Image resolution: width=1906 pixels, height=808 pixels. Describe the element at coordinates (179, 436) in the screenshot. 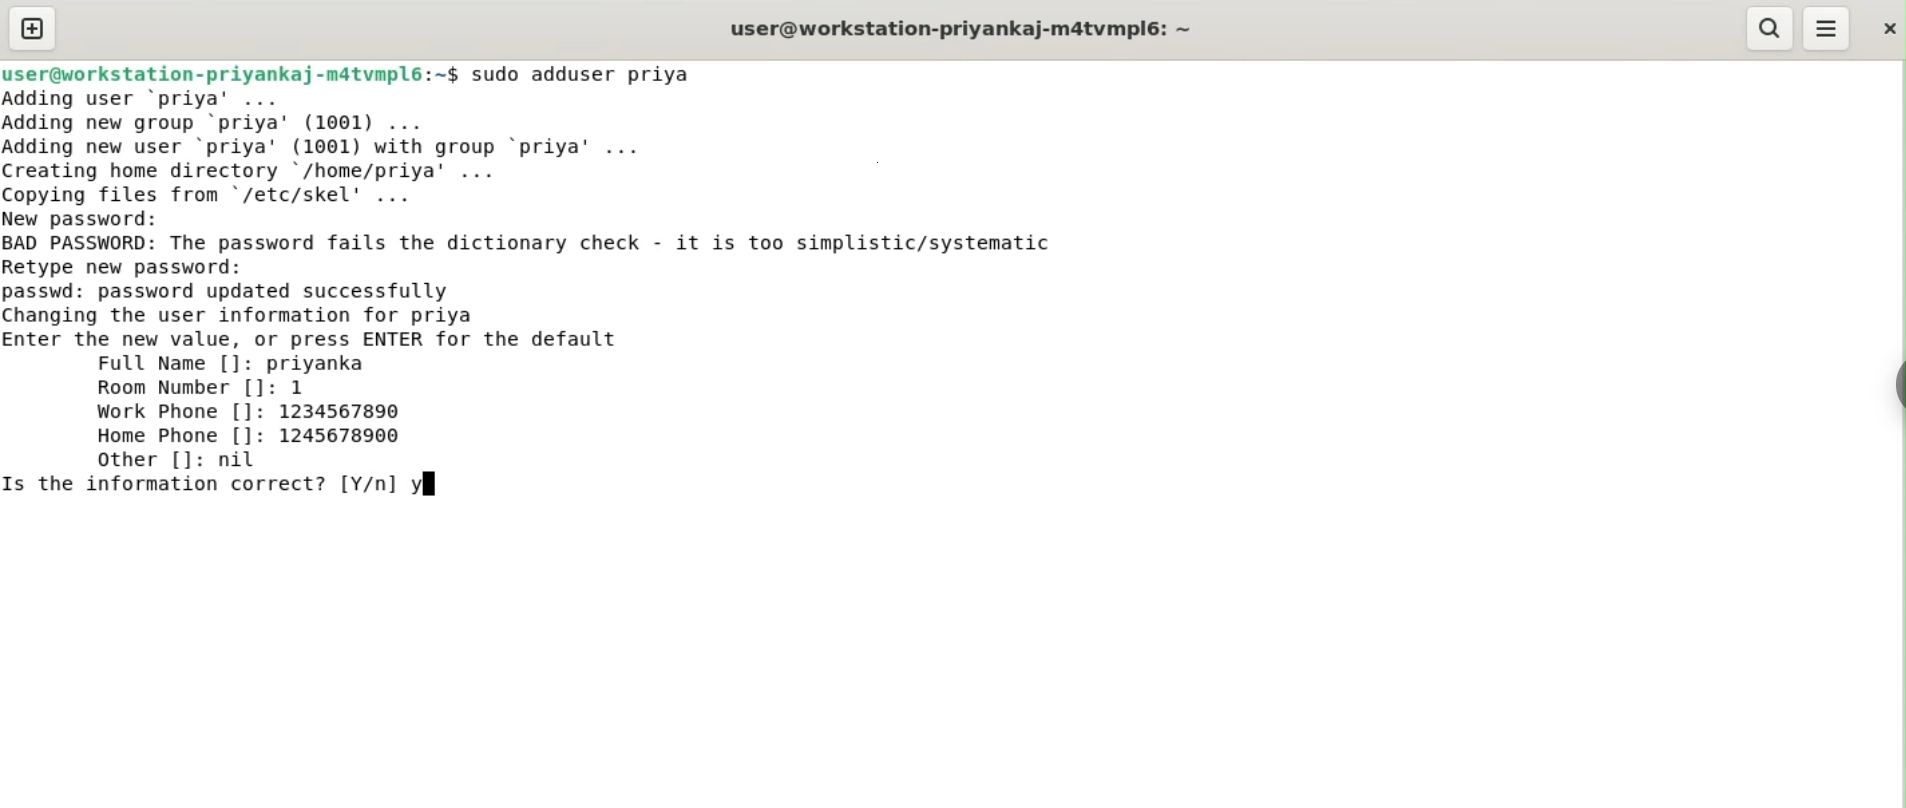

I see `home phone []:` at that location.